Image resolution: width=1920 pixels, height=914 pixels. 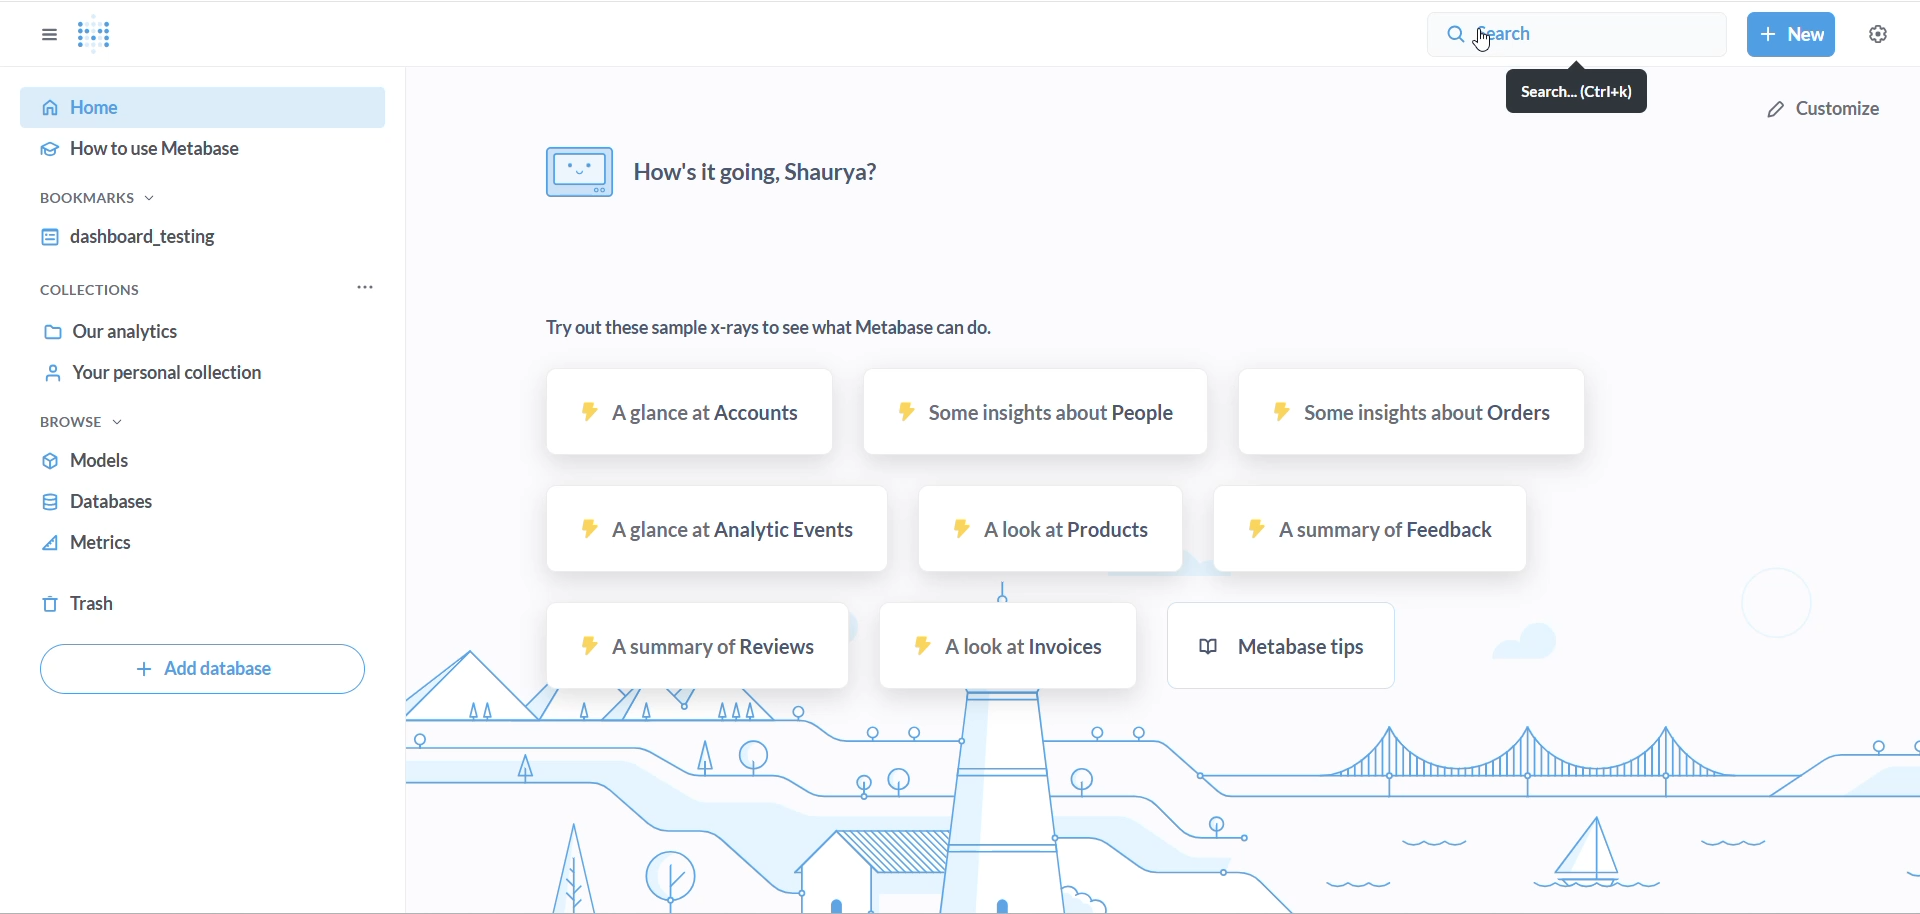 What do you see at coordinates (1817, 106) in the screenshot?
I see `customize` at bounding box center [1817, 106].